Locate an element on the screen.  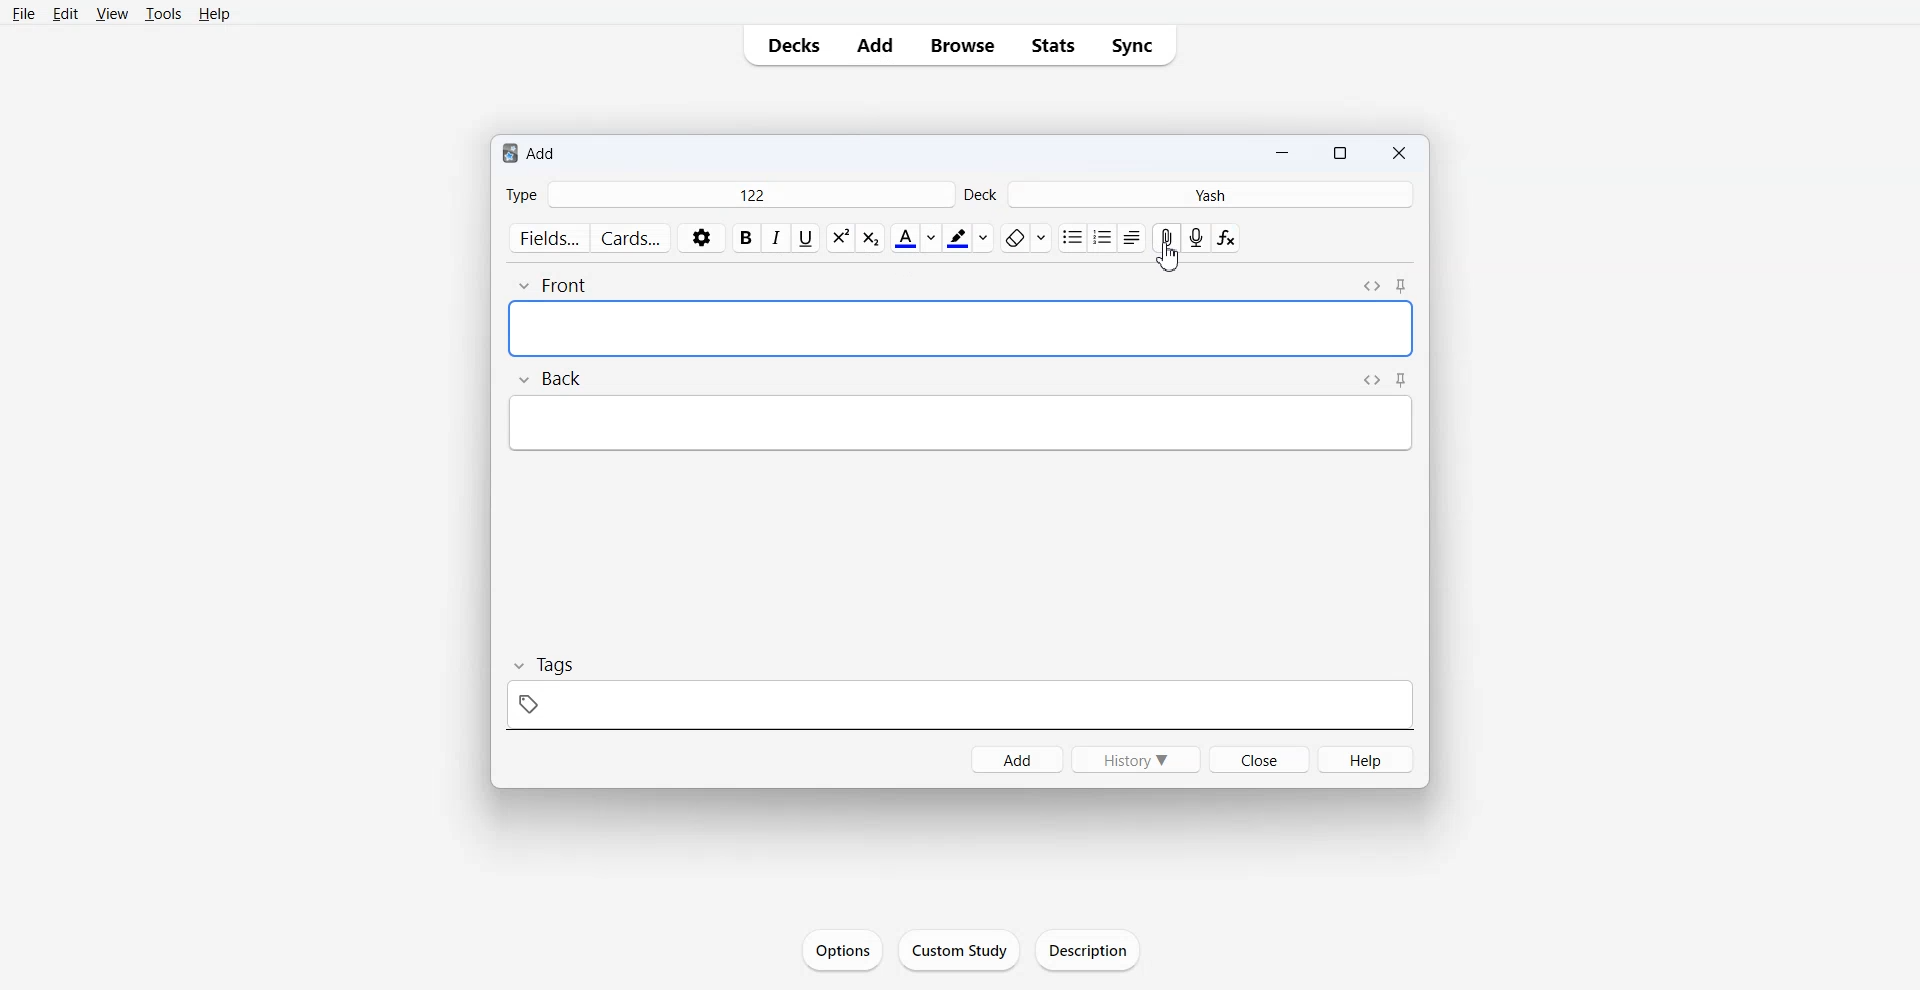
typing space is located at coordinates (959, 423).